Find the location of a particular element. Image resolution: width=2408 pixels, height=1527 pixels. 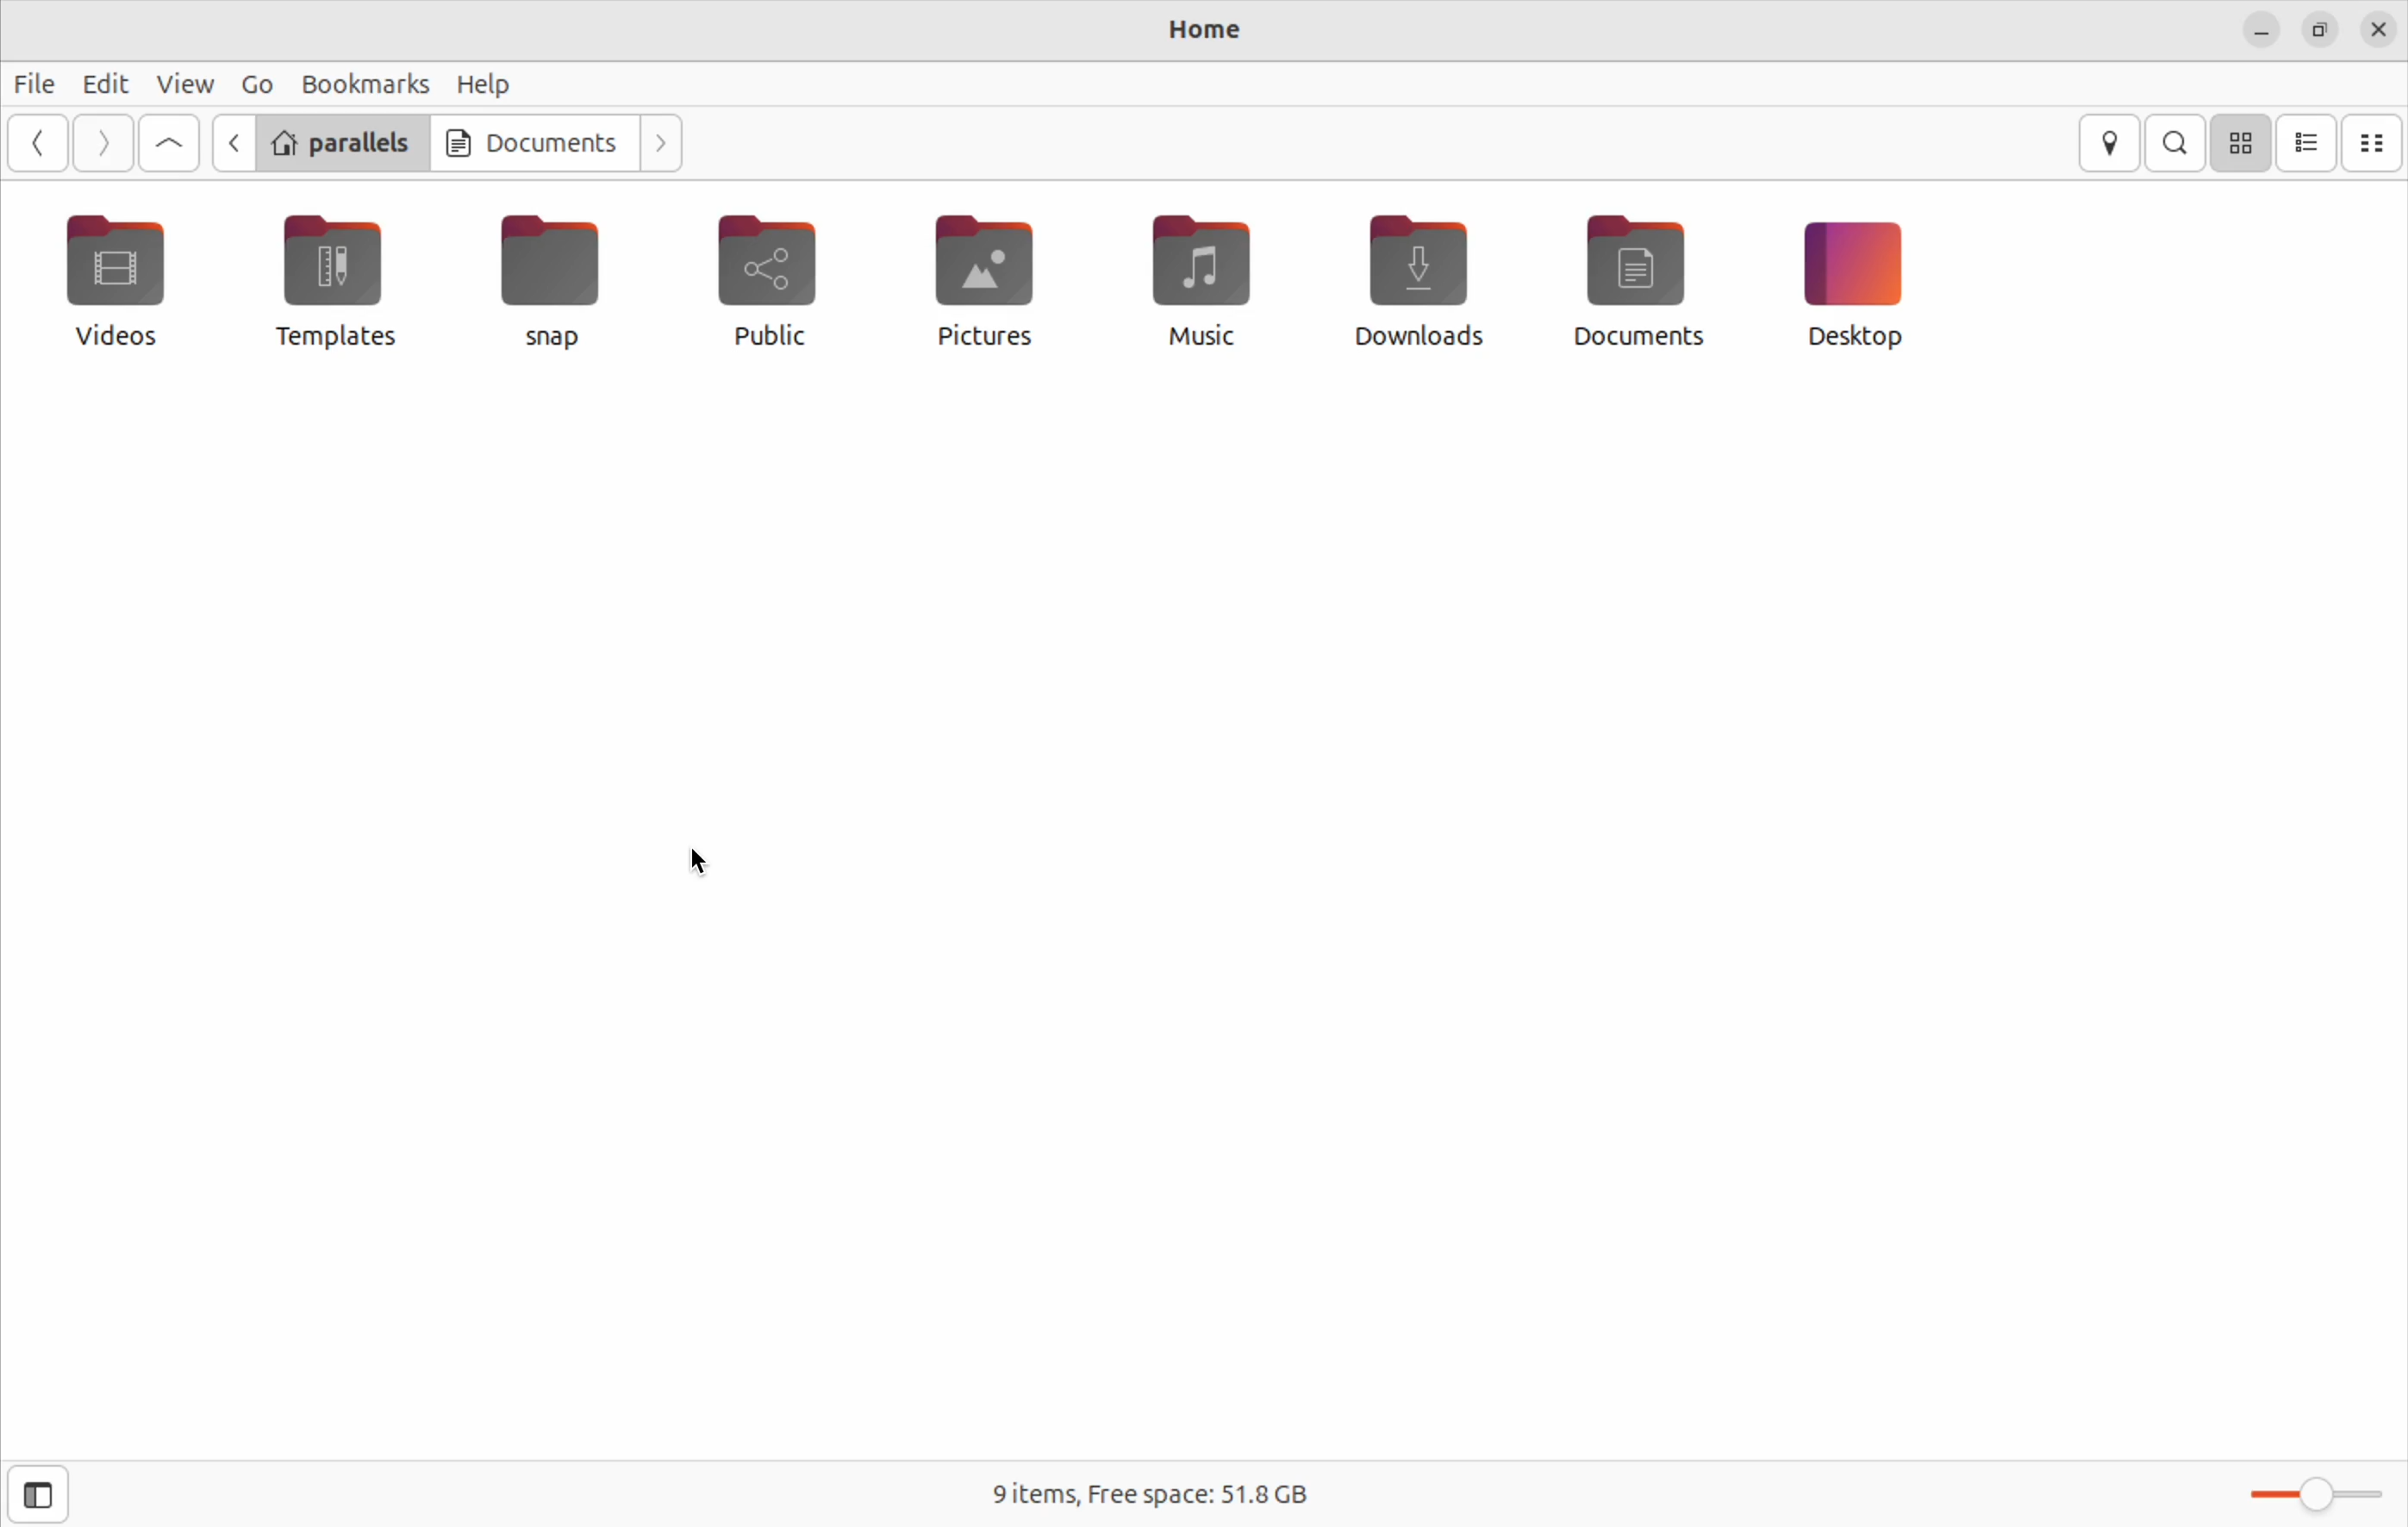

desktop is located at coordinates (1862, 286).